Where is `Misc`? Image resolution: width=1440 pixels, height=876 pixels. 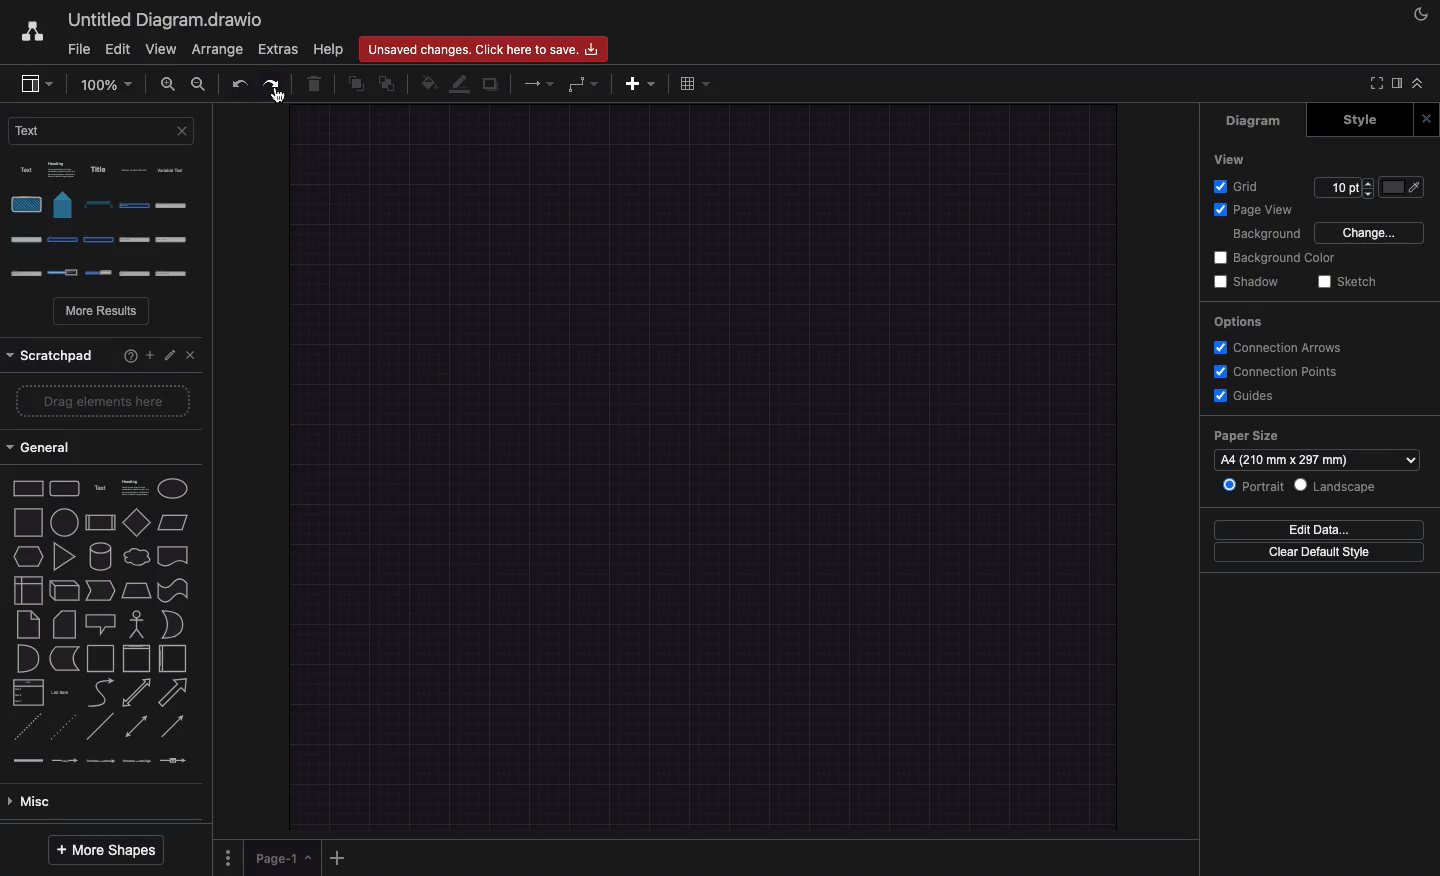
Misc is located at coordinates (33, 804).